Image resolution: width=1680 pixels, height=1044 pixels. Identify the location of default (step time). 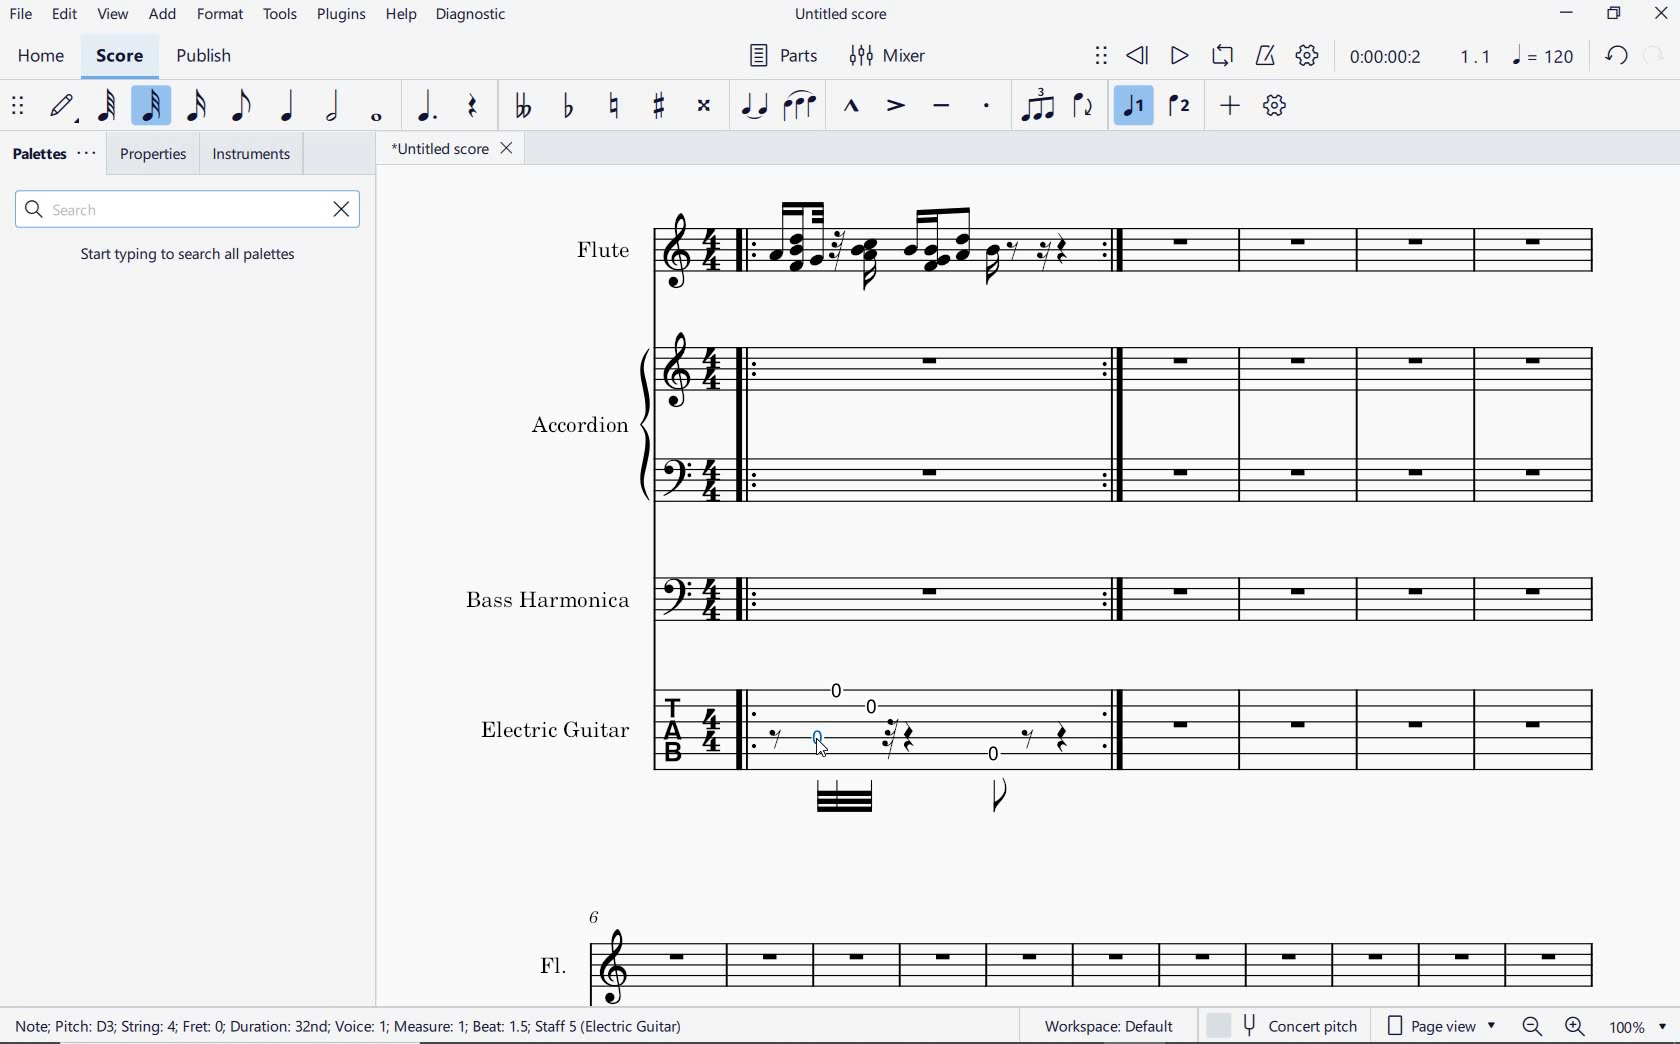
(62, 108).